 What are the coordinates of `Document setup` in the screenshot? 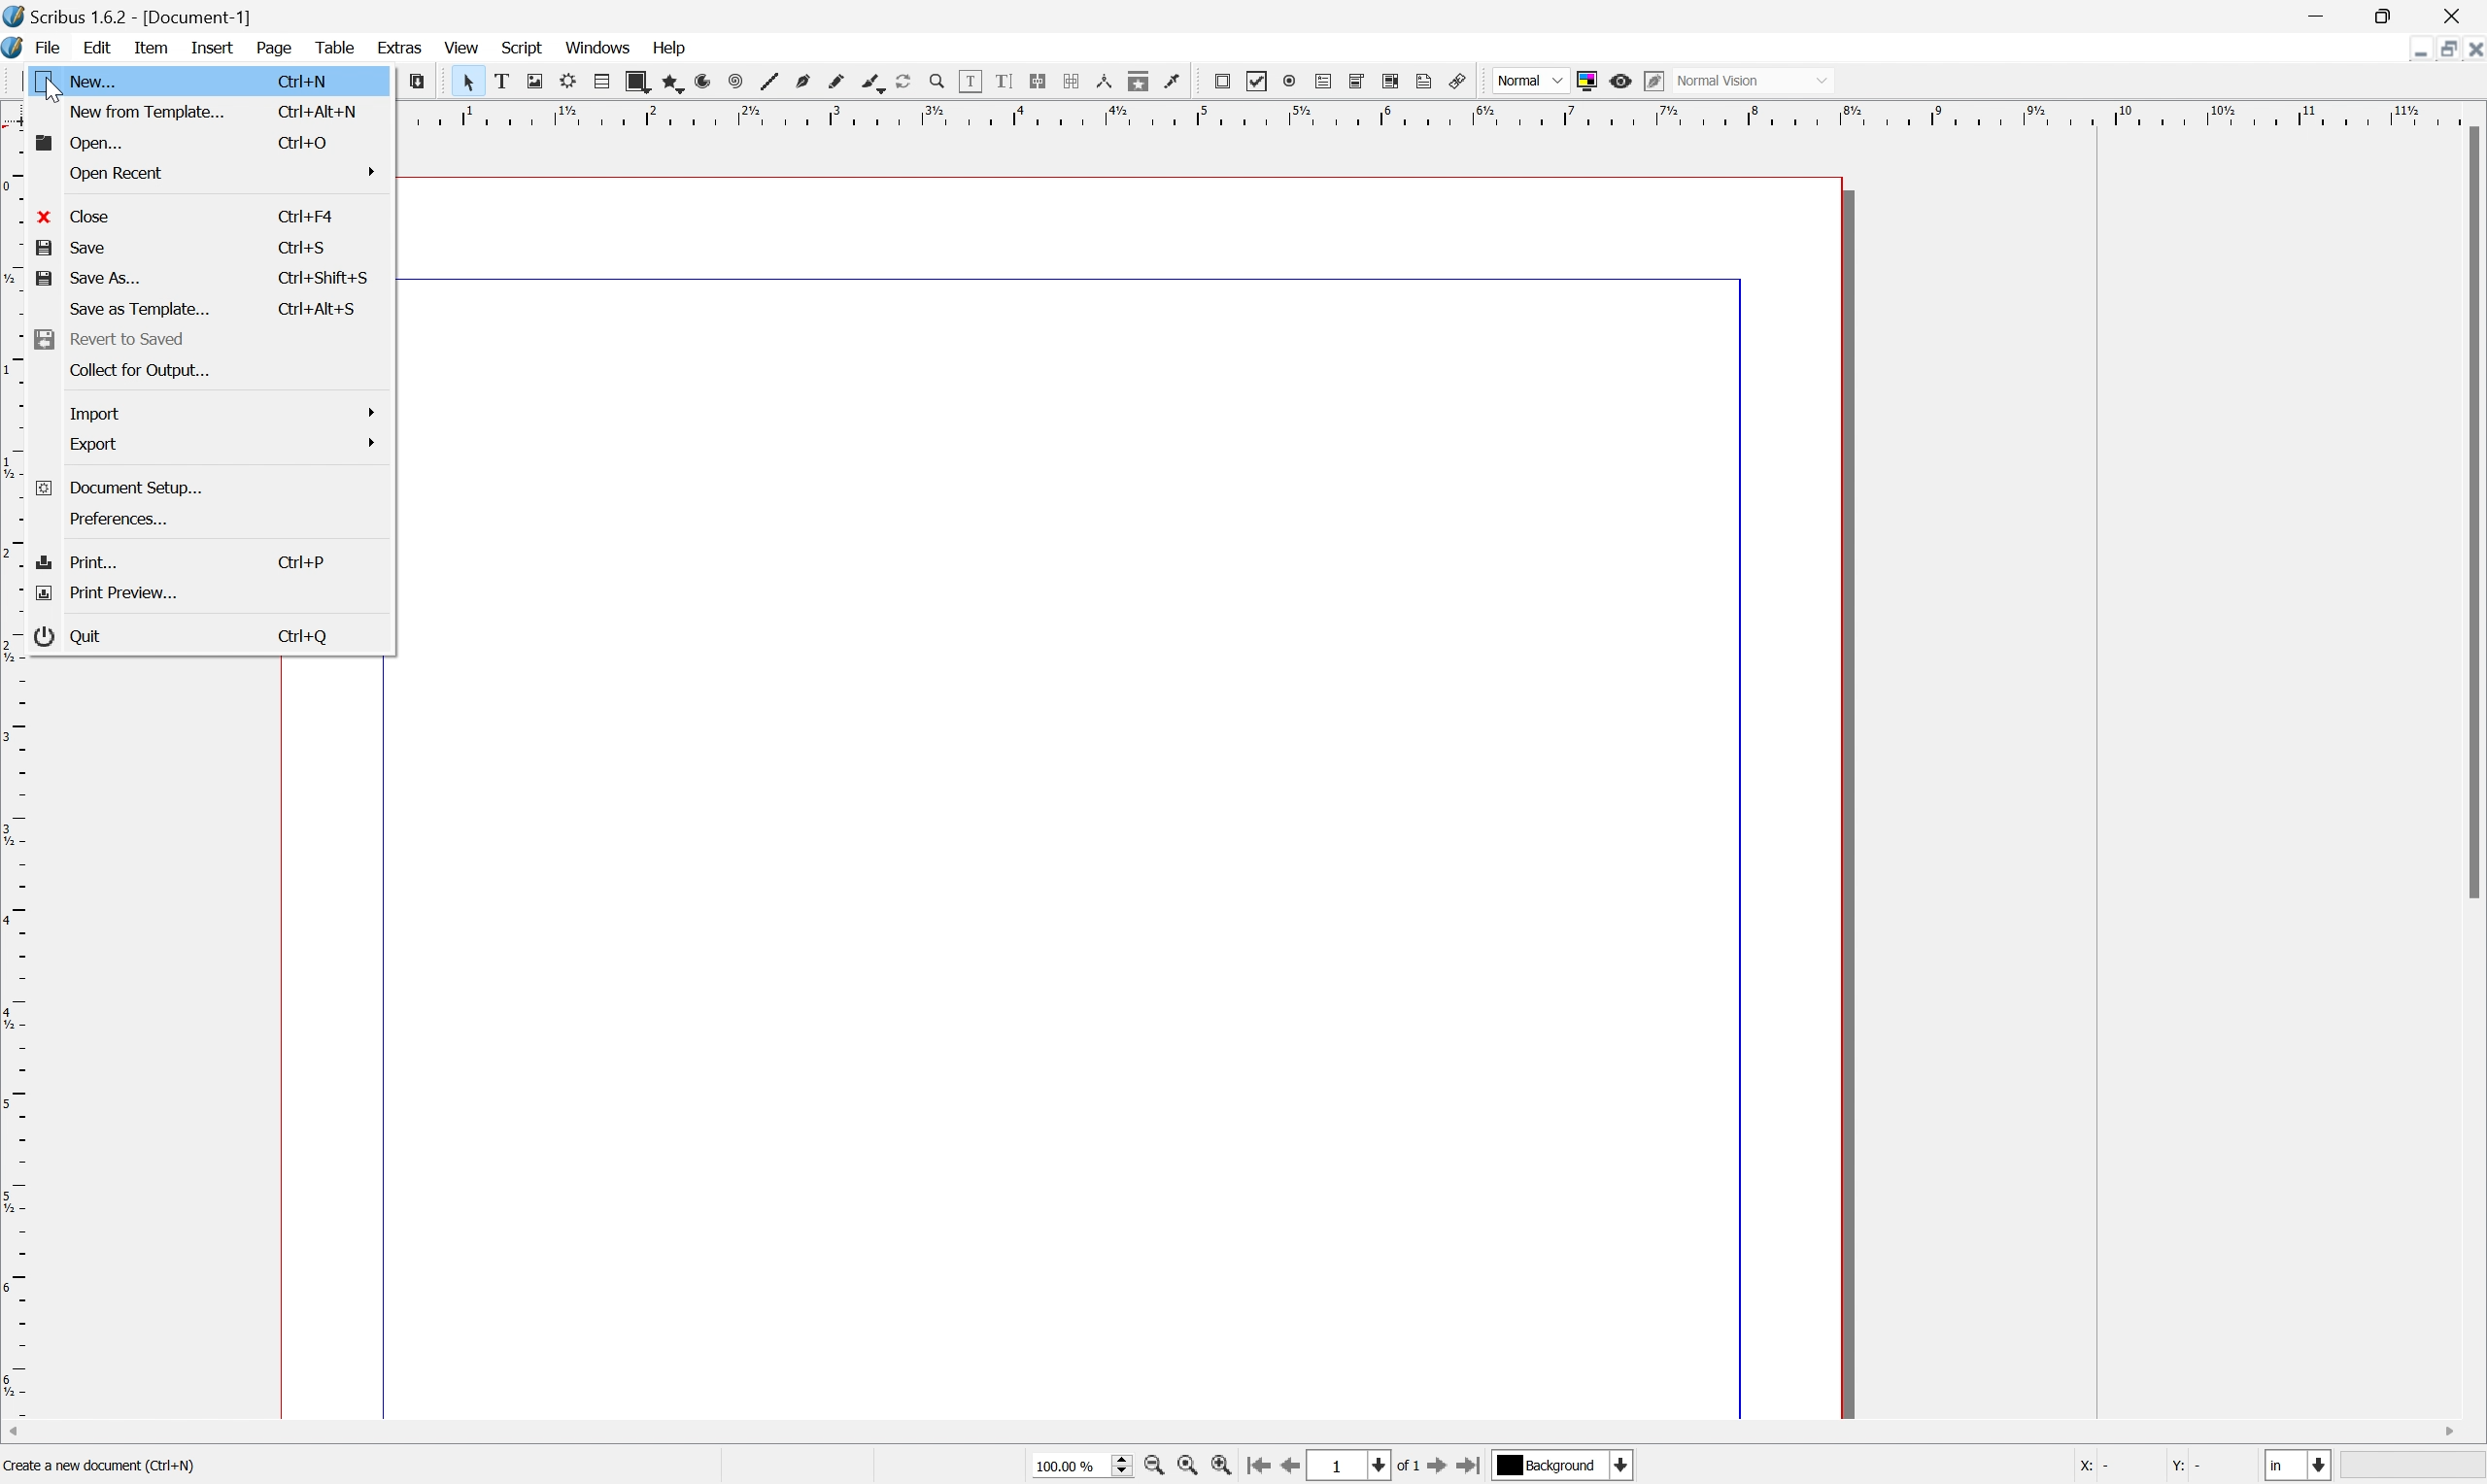 It's located at (120, 489).